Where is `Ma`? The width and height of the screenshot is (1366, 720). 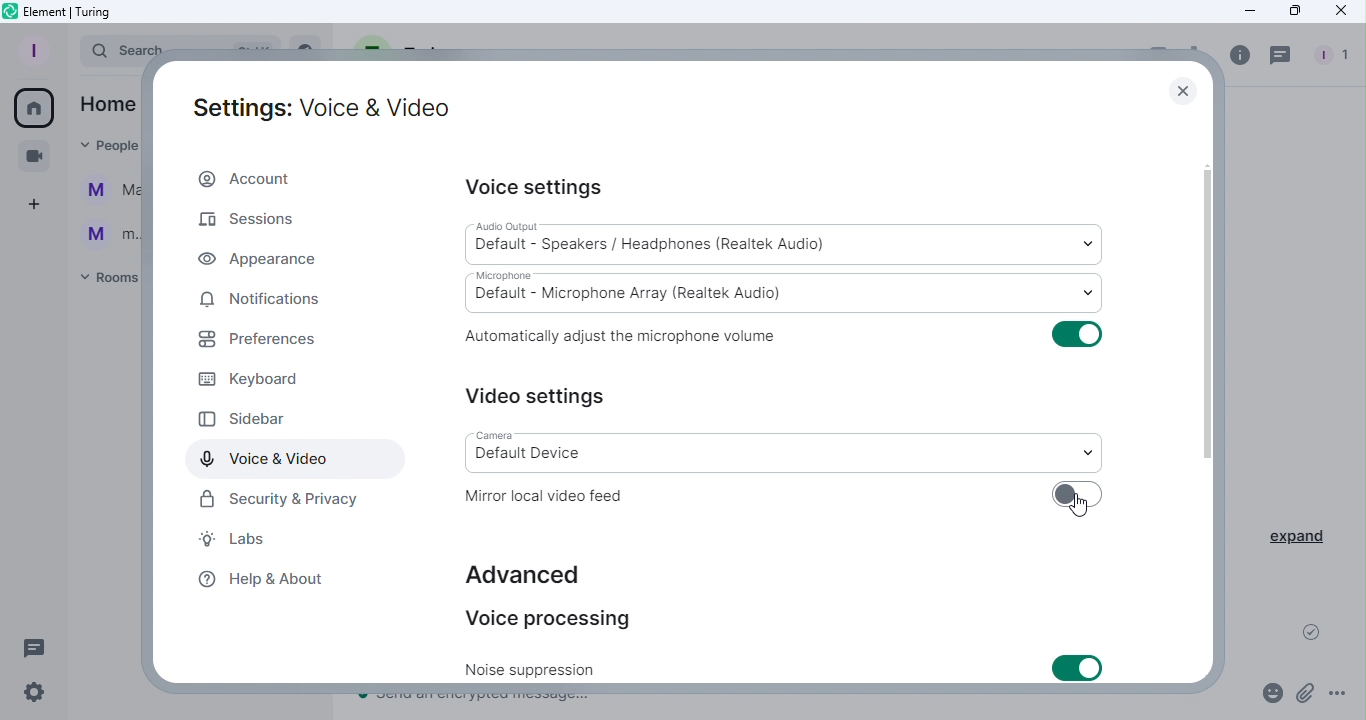
Ma is located at coordinates (110, 189).